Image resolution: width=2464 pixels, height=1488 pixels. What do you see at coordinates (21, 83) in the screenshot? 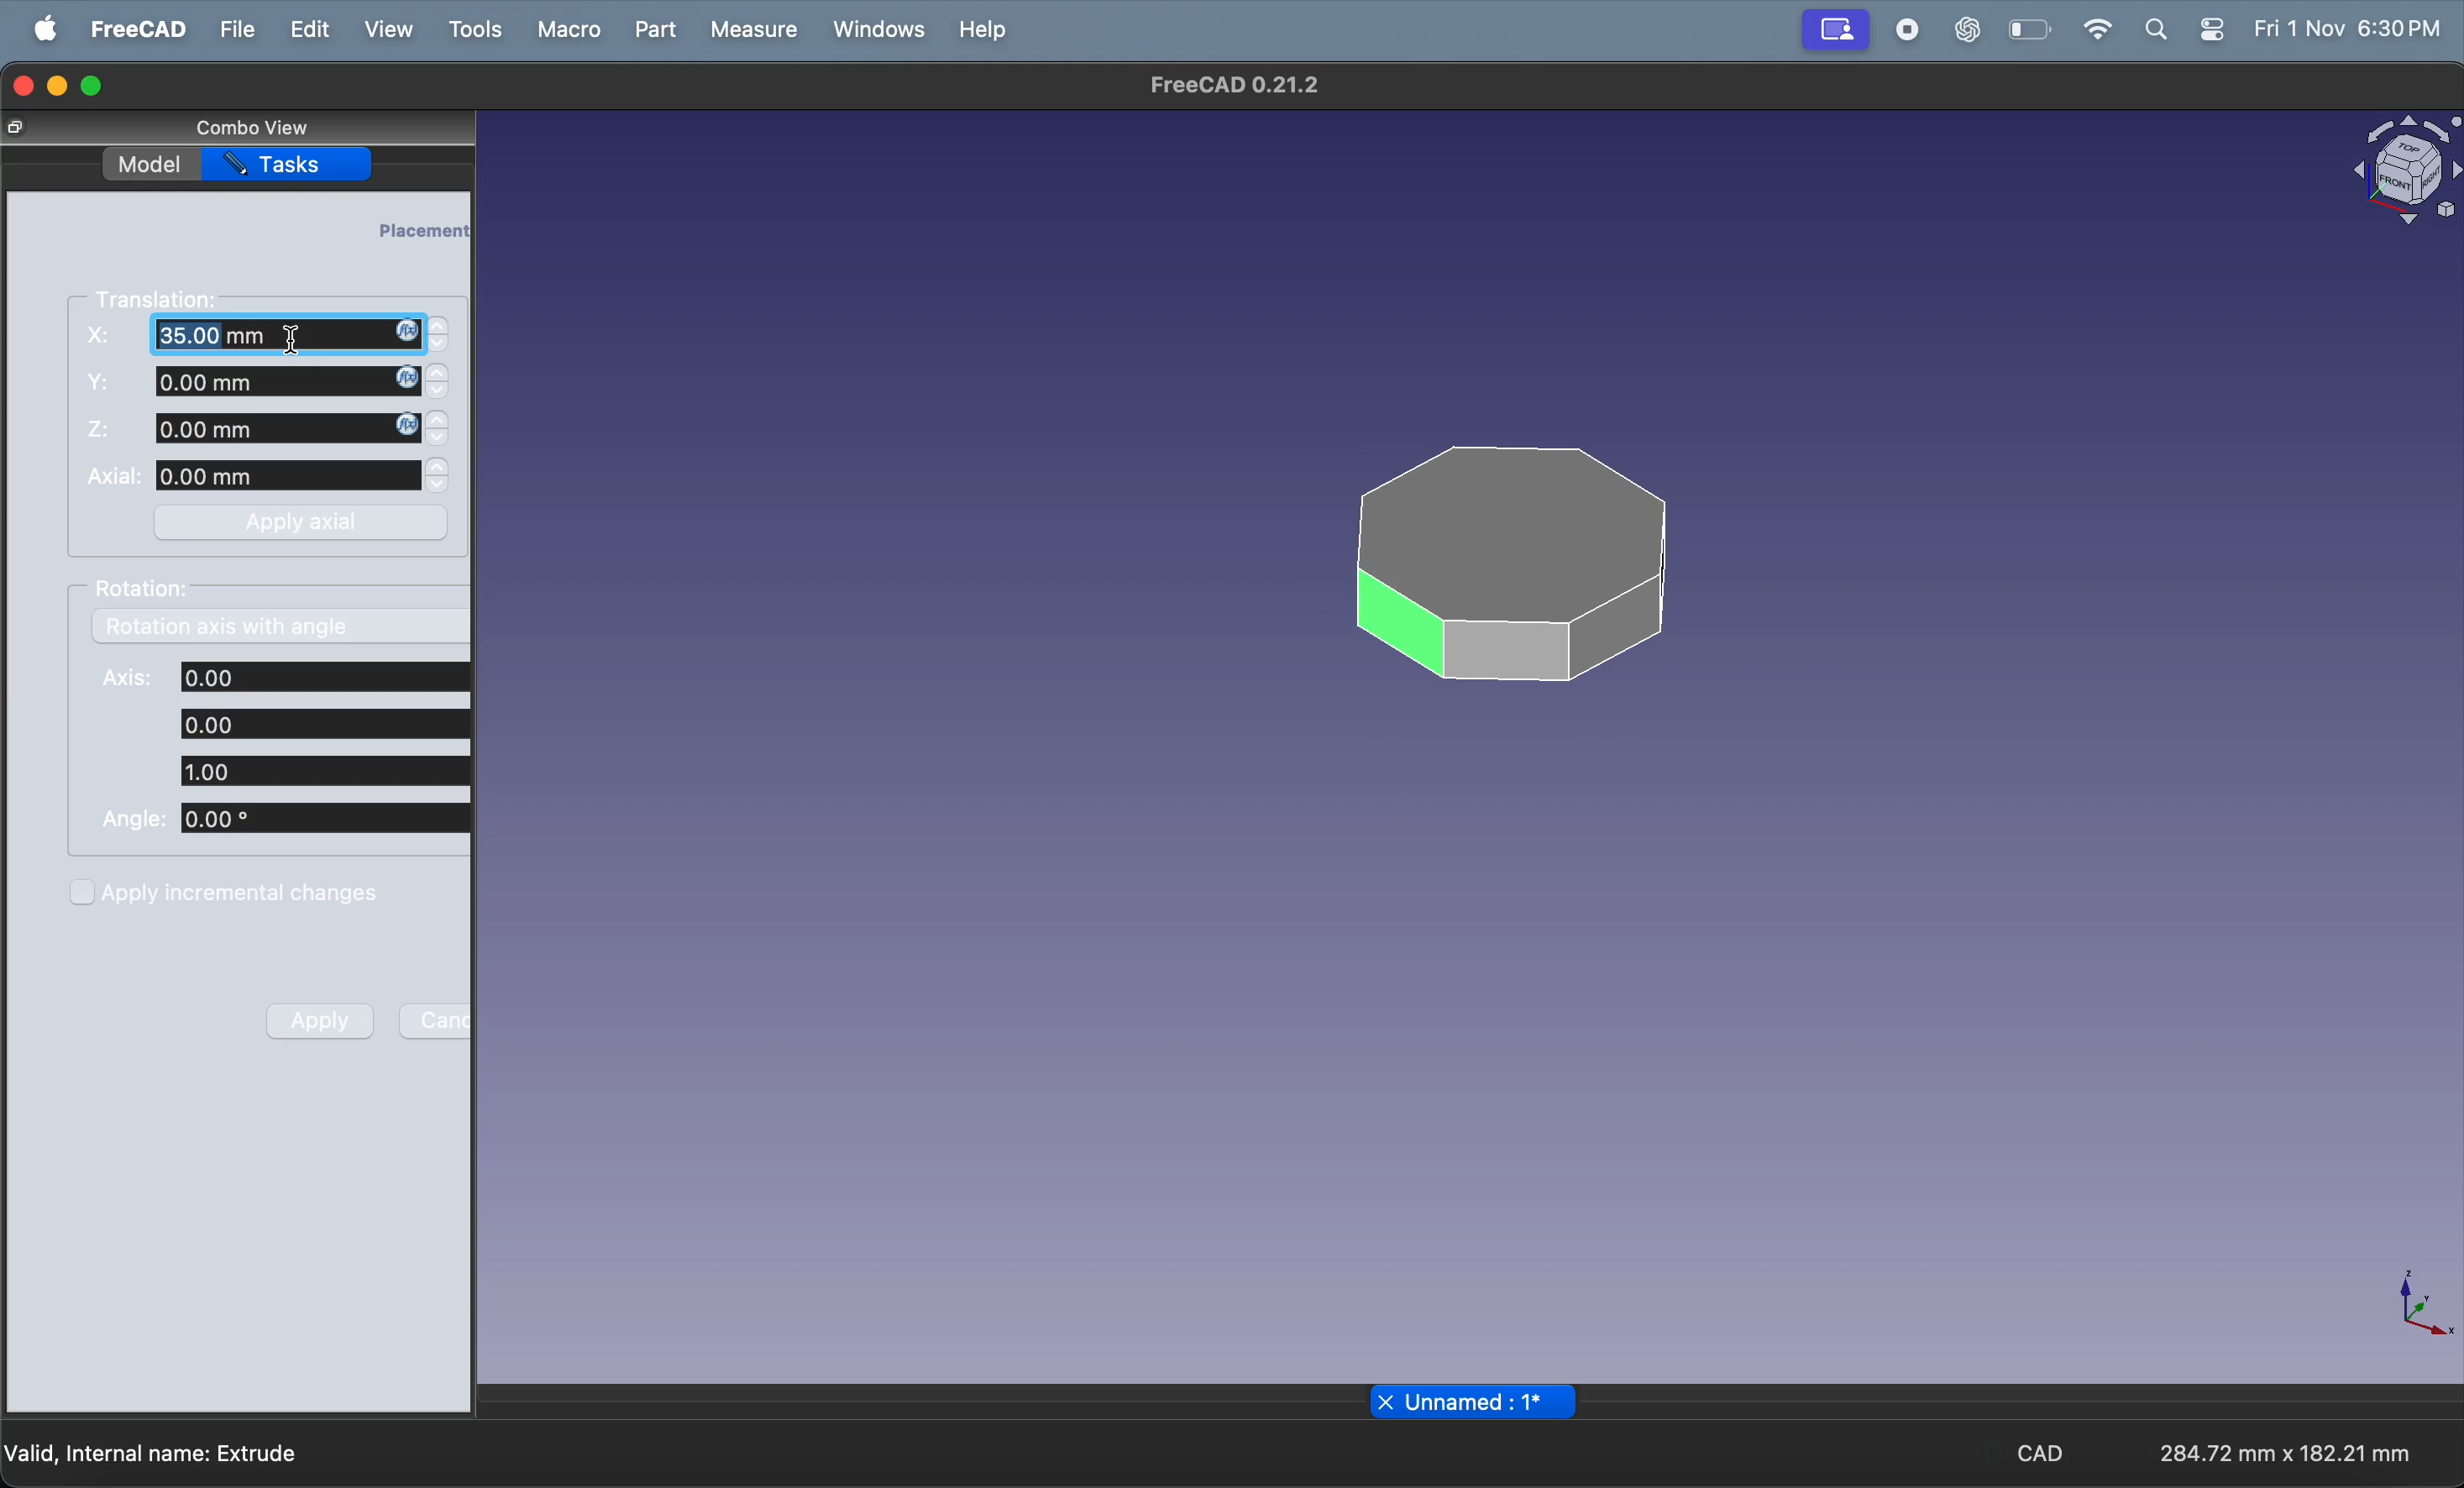
I see `closing window` at bounding box center [21, 83].